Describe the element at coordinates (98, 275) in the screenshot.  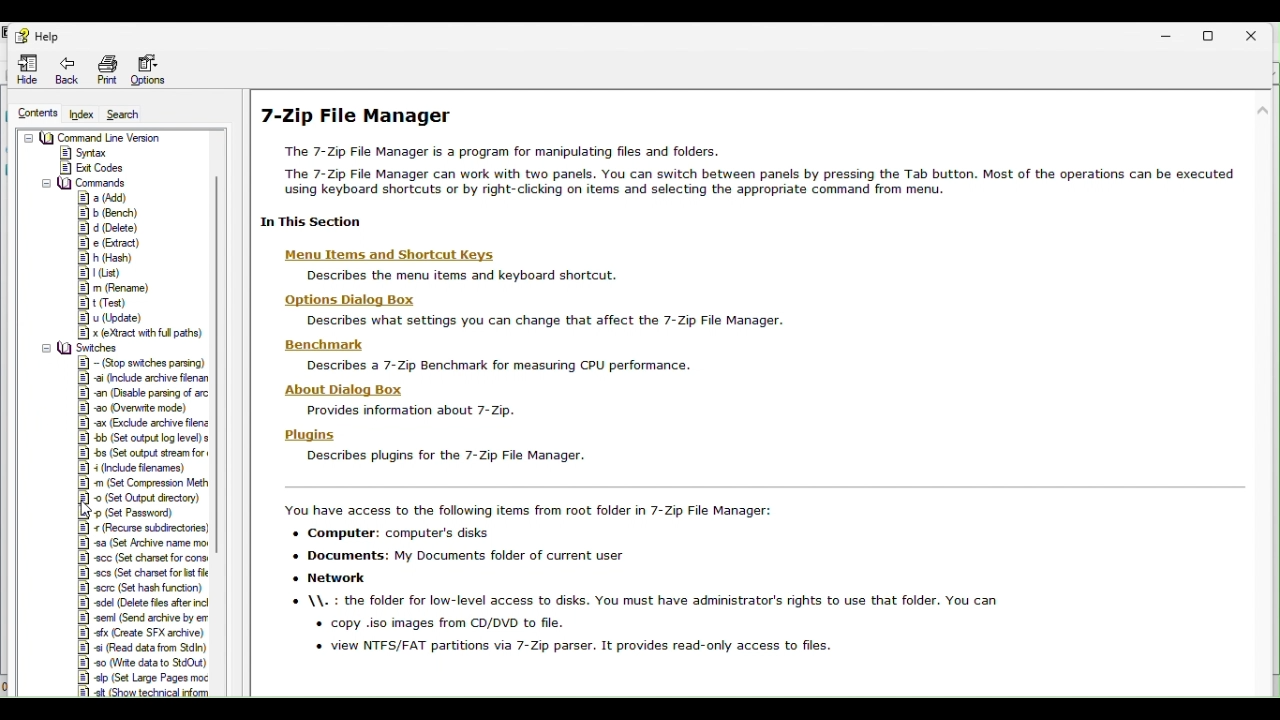
I see `List` at that location.